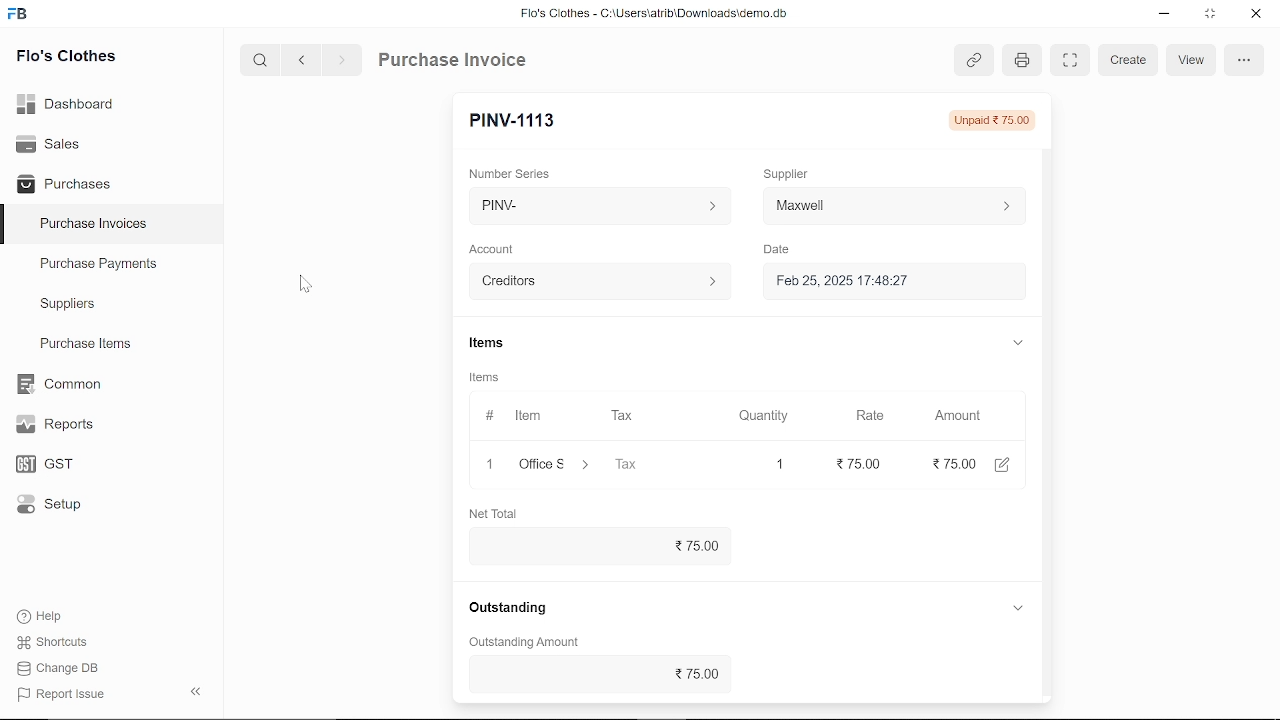 The height and width of the screenshot is (720, 1280). I want to click on close, so click(1254, 16).